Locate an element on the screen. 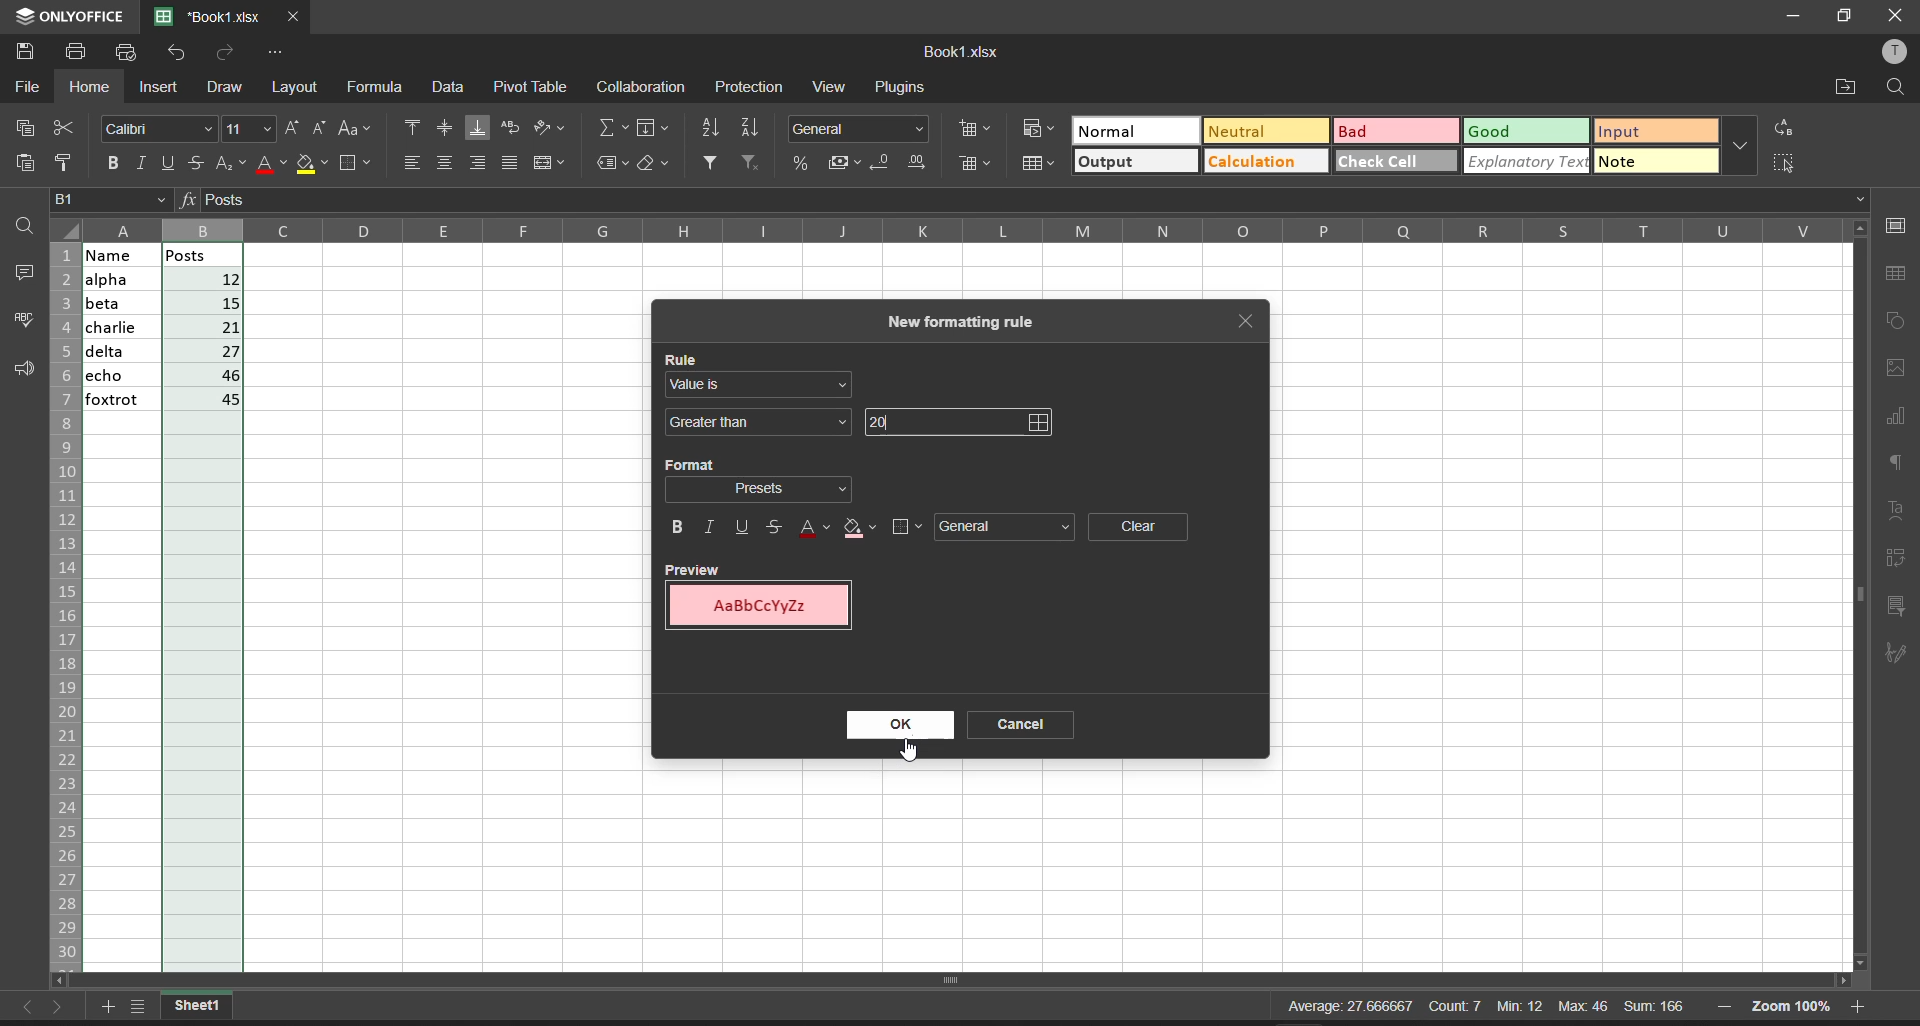 This screenshot has height=1026, width=1920. sort ascending is located at coordinates (710, 128).